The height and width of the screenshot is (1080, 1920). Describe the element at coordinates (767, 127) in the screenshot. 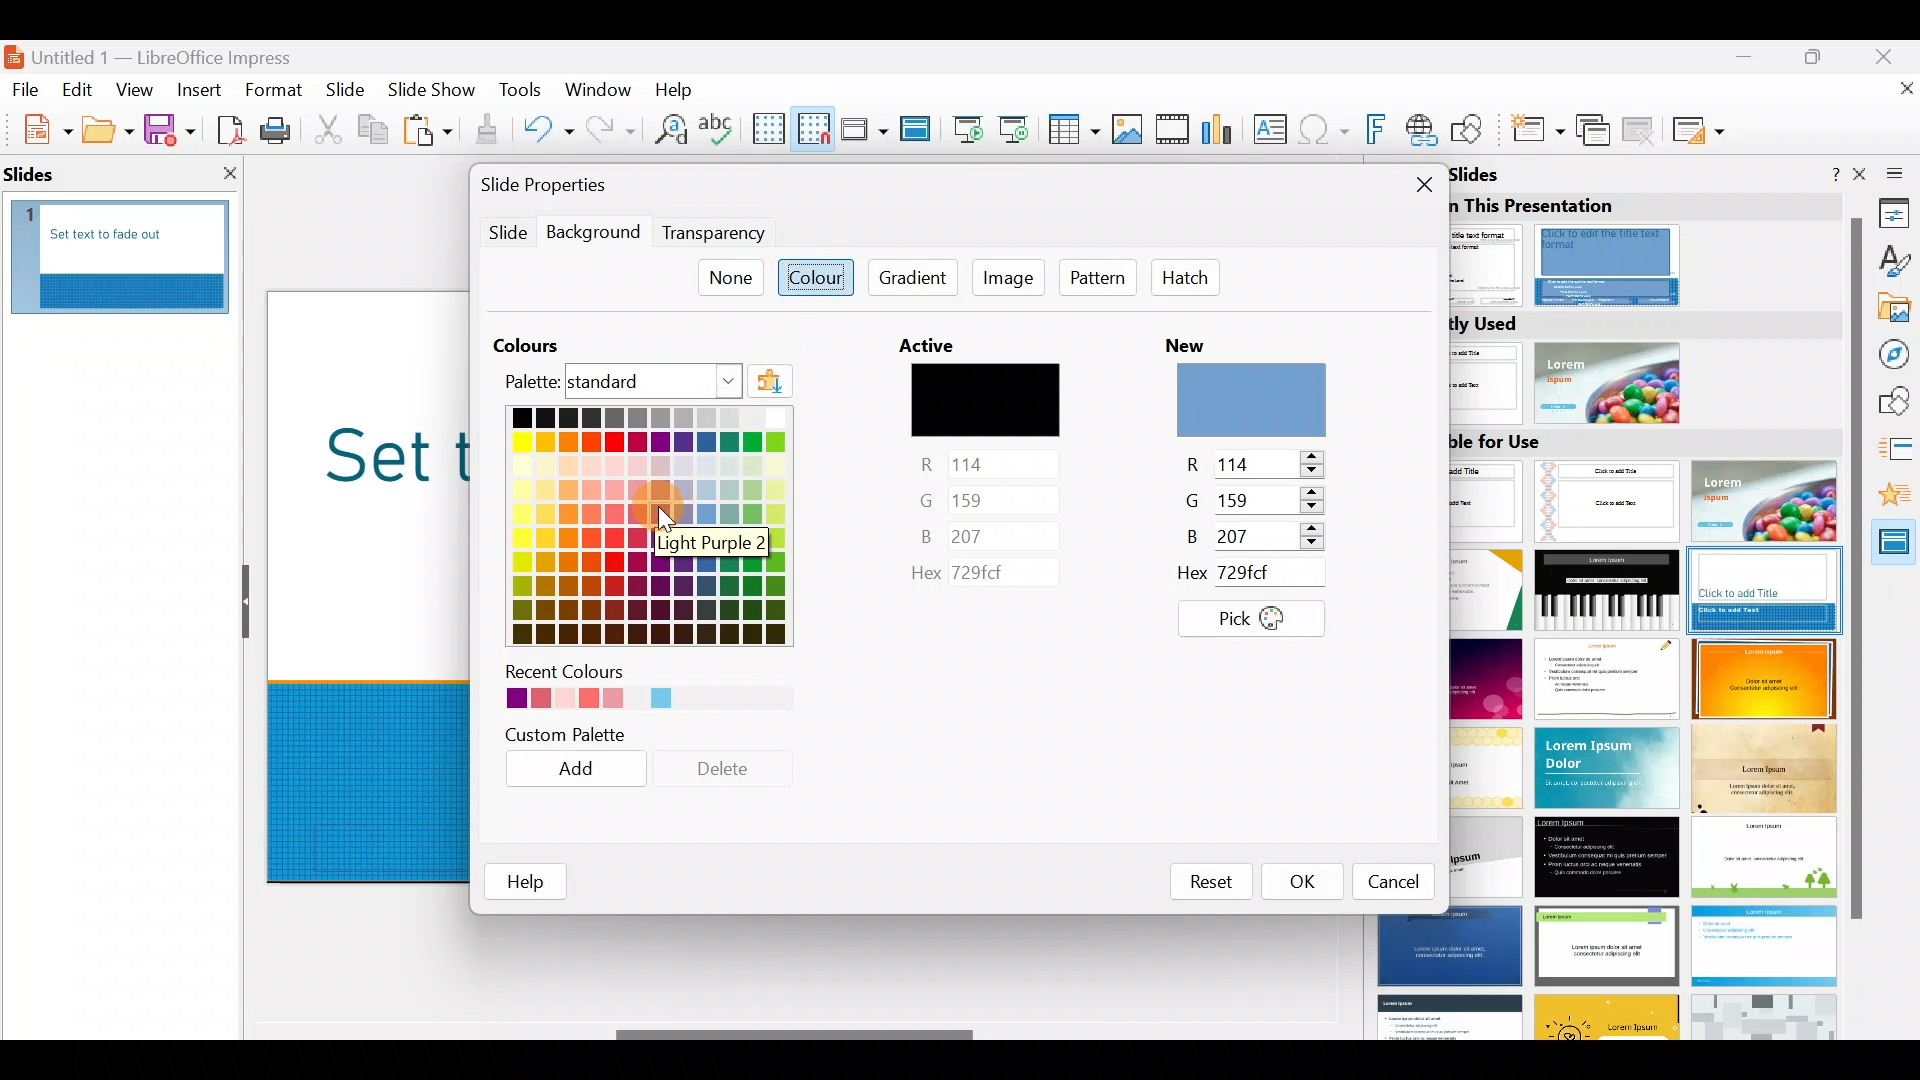

I see `Display grid` at that location.